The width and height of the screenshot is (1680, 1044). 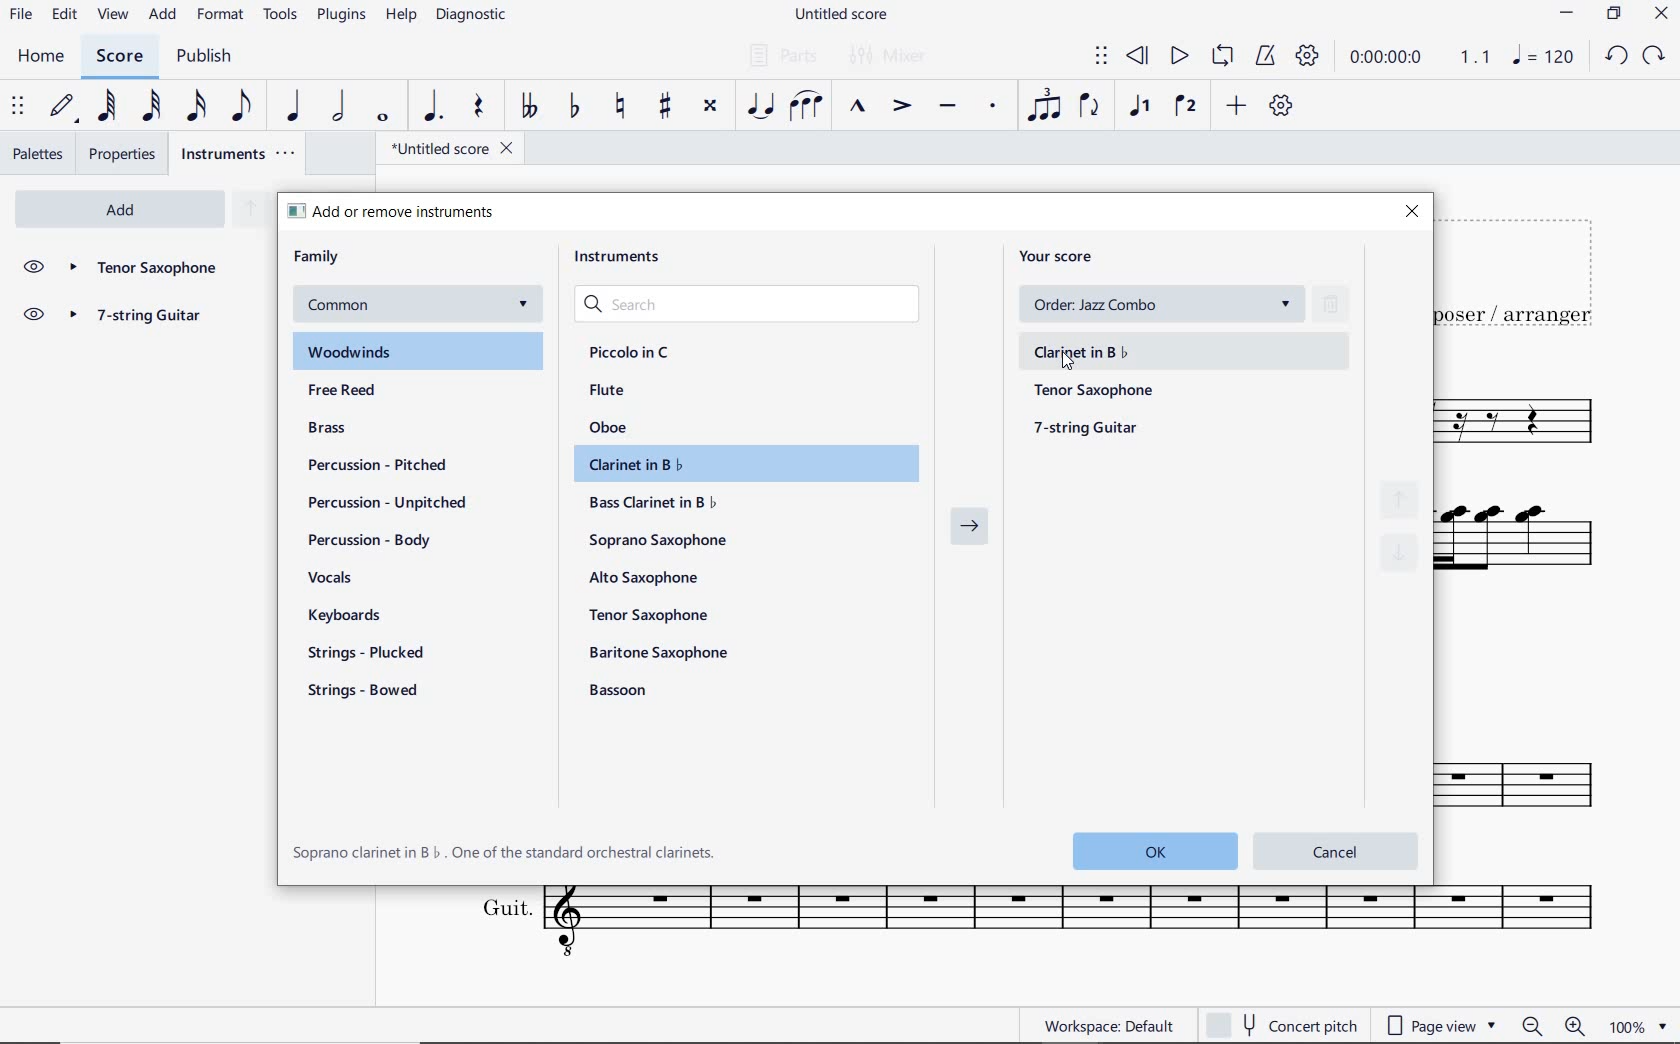 What do you see at coordinates (1181, 352) in the screenshot?
I see `clarinet in b (selected)` at bounding box center [1181, 352].